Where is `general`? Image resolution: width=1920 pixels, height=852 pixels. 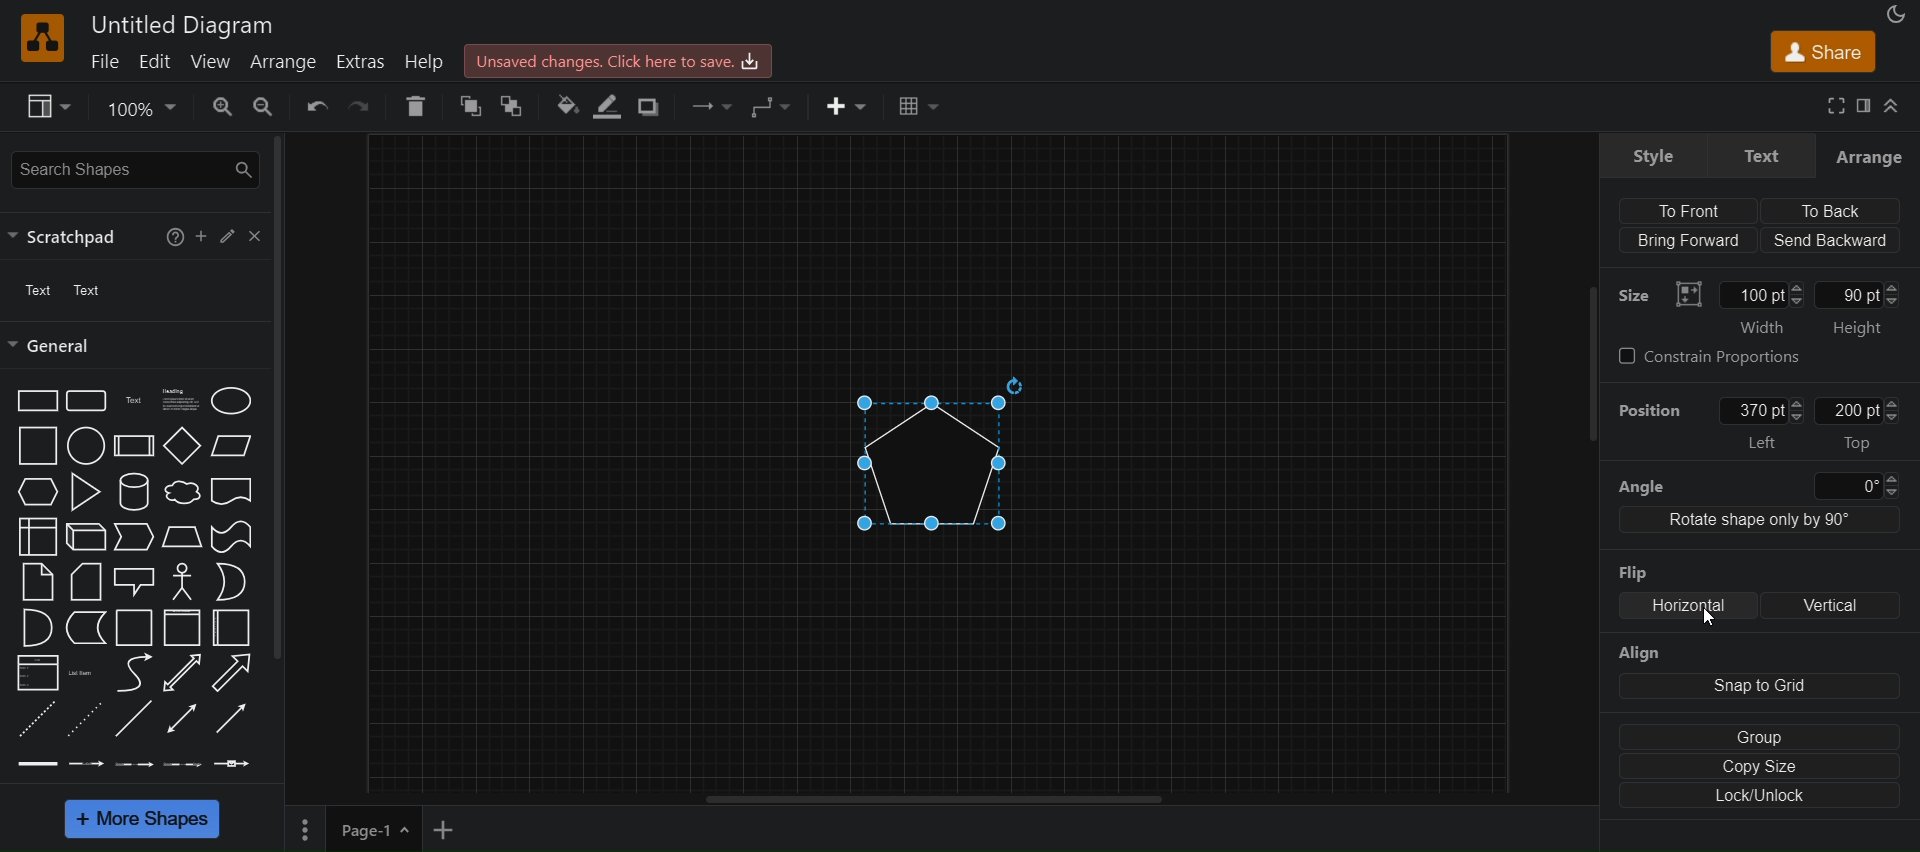
general is located at coordinates (54, 346).